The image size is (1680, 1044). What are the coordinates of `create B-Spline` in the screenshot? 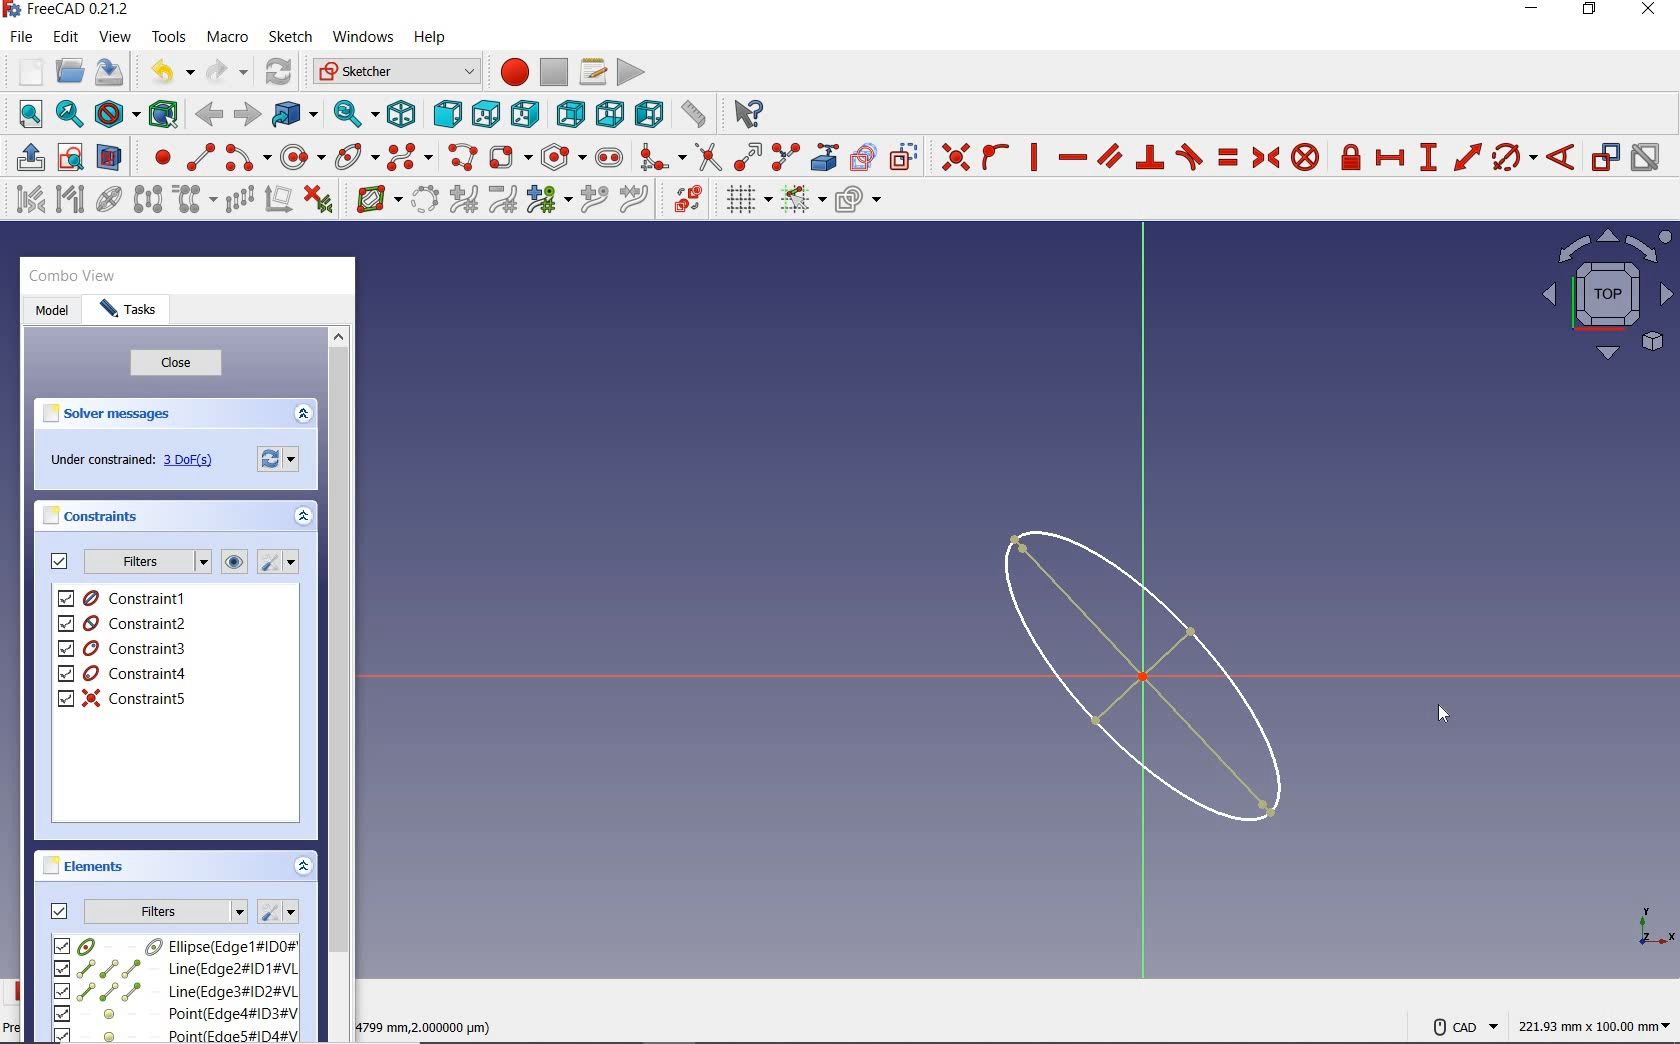 It's located at (409, 156).